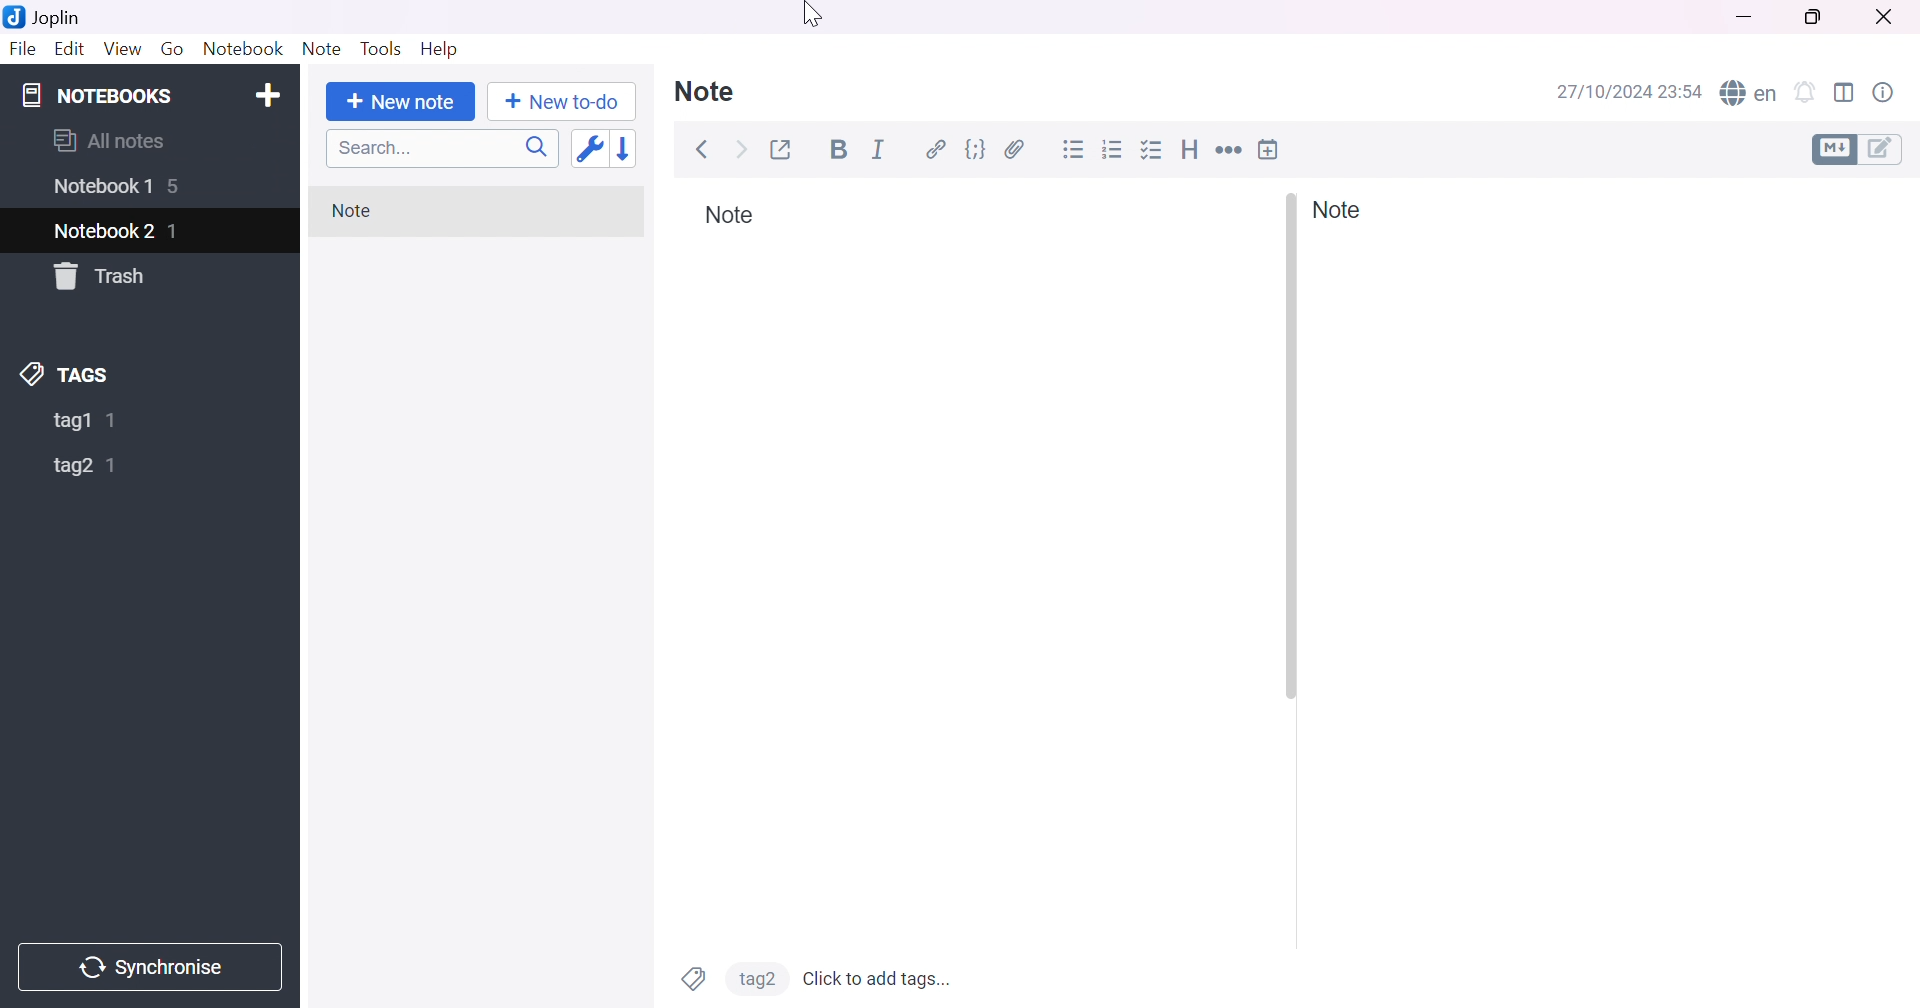  What do you see at coordinates (1289, 446) in the screenshot?
I see `` at bounding box center [1289, 446].